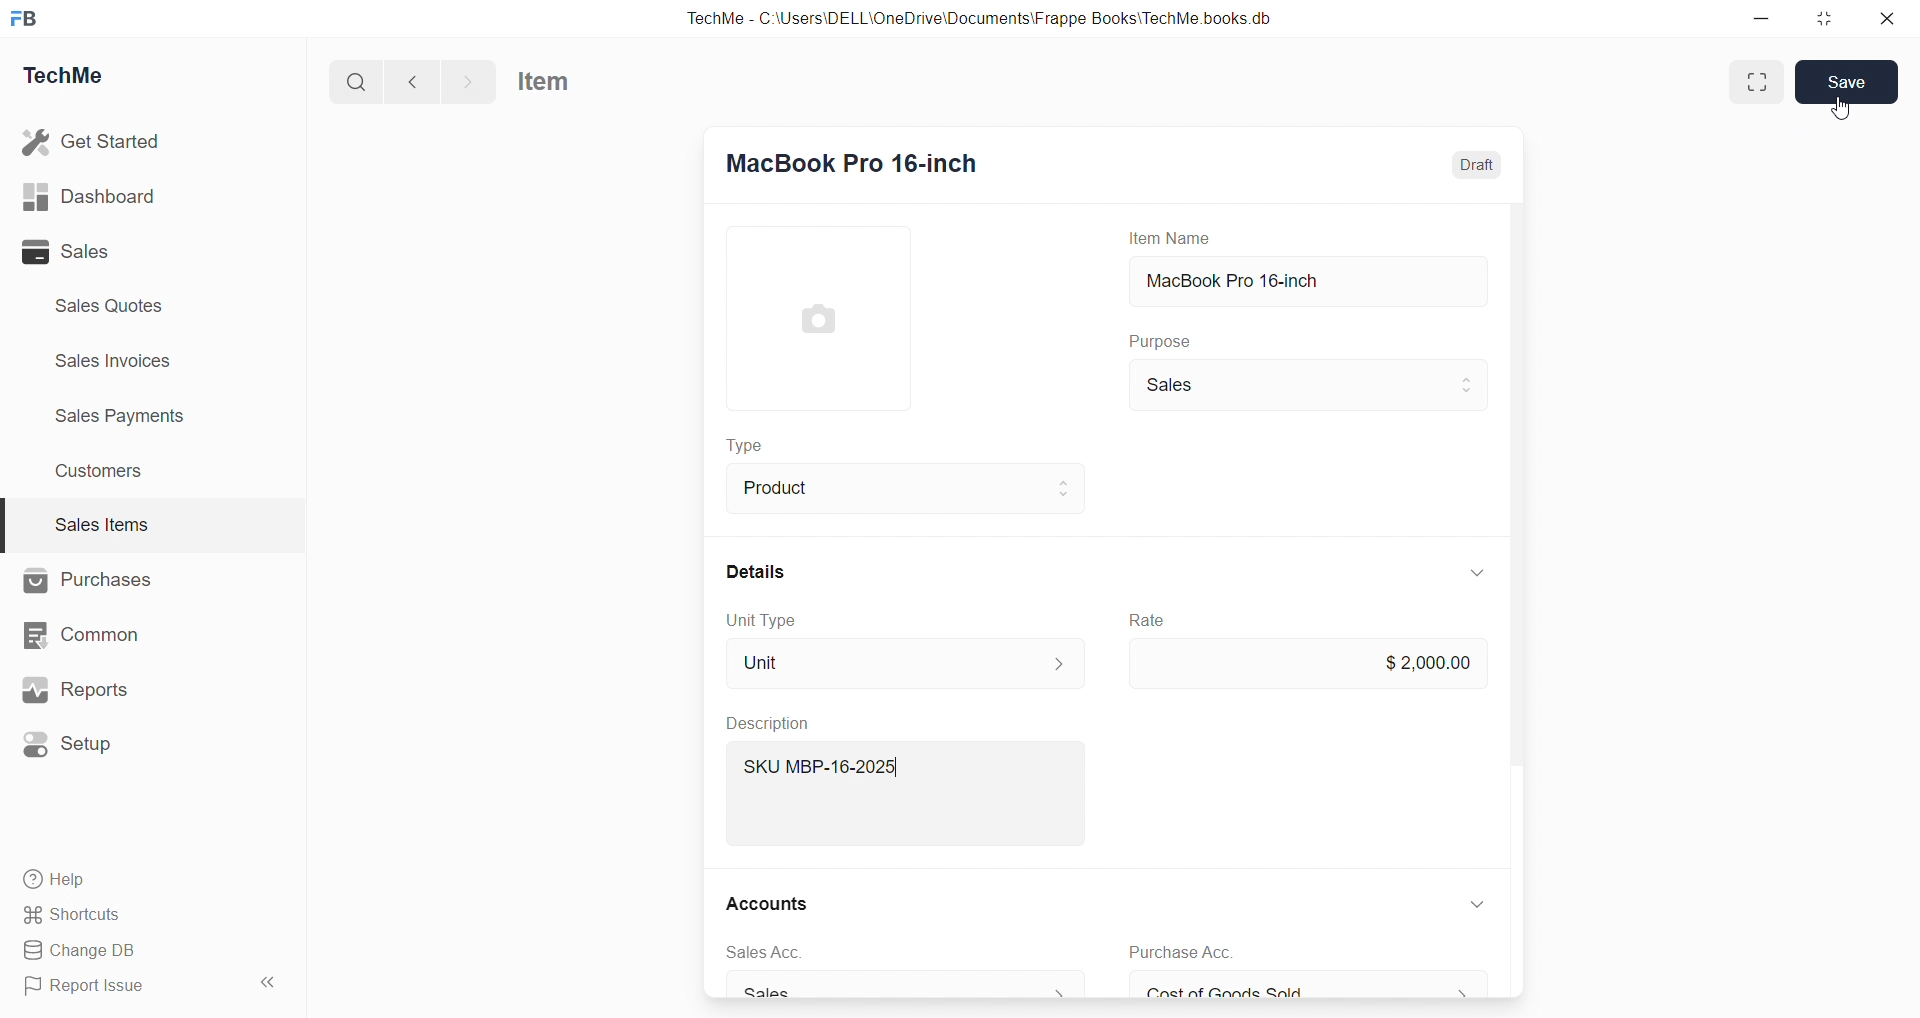  What do you see at coordinates (93, 142) in the screenshot?
I see `Get Started` at bounding box center [93, 142].